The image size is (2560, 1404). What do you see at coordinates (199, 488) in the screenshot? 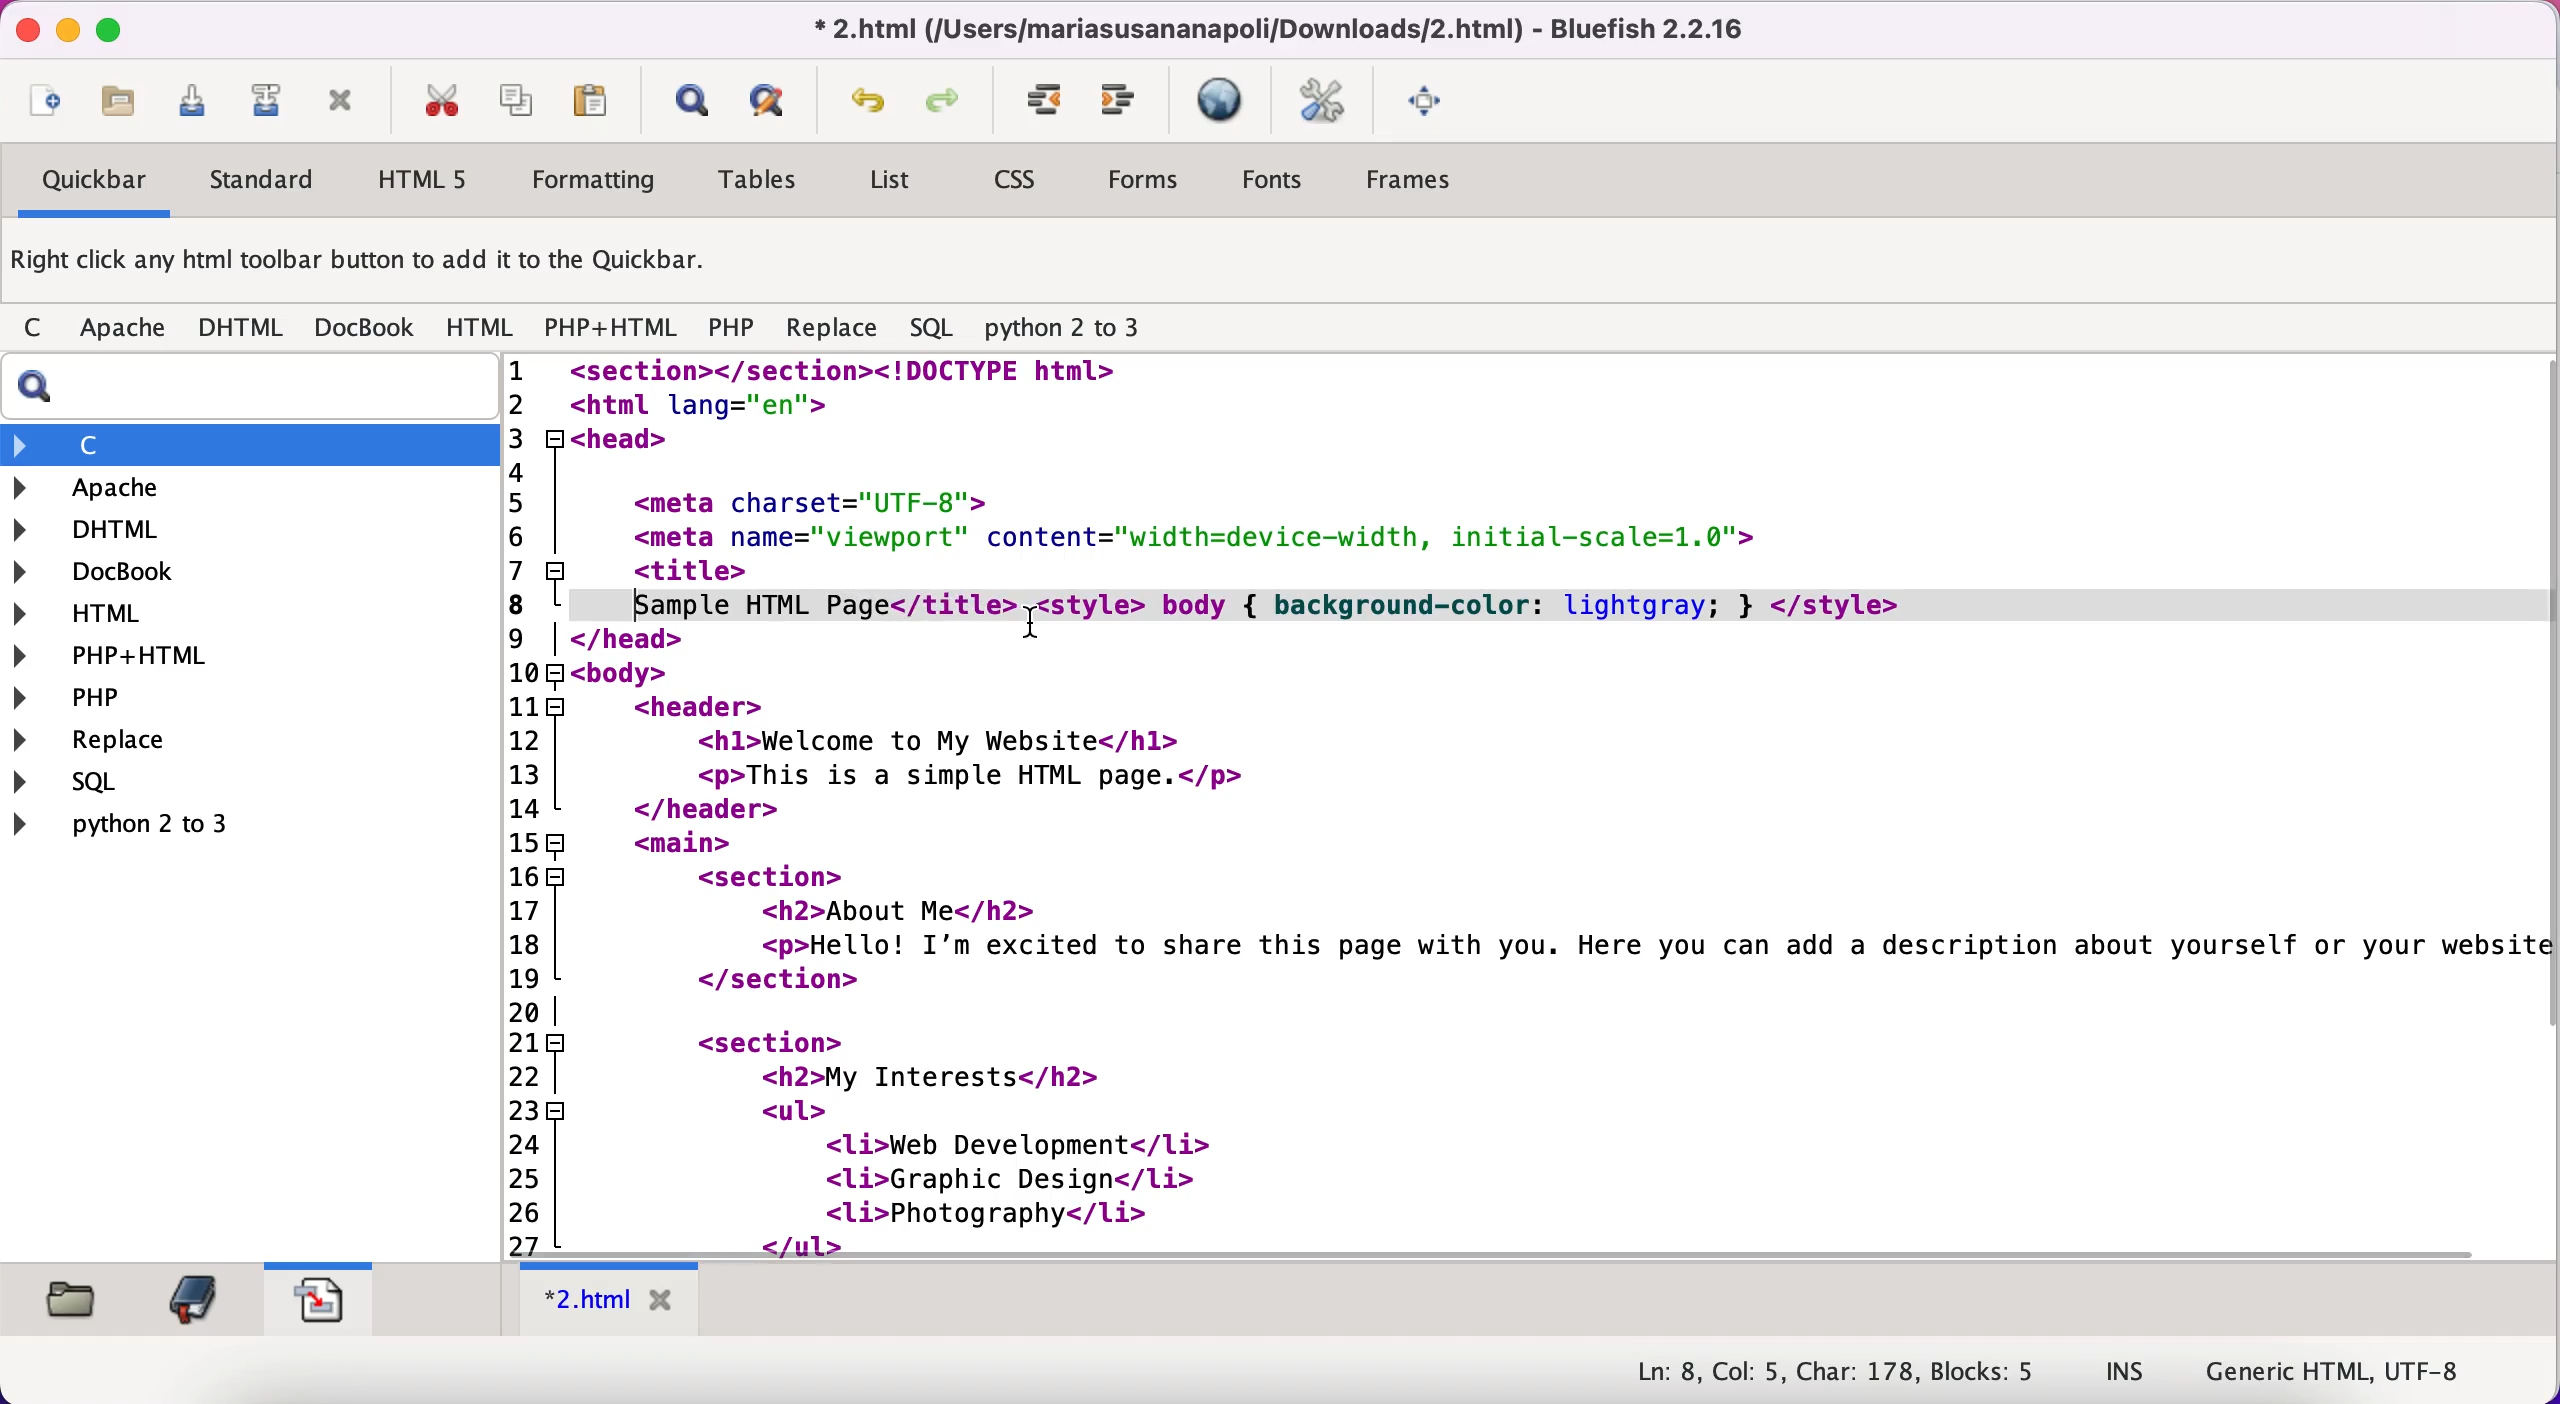
I see `apache` at bounding box center [199, 488].